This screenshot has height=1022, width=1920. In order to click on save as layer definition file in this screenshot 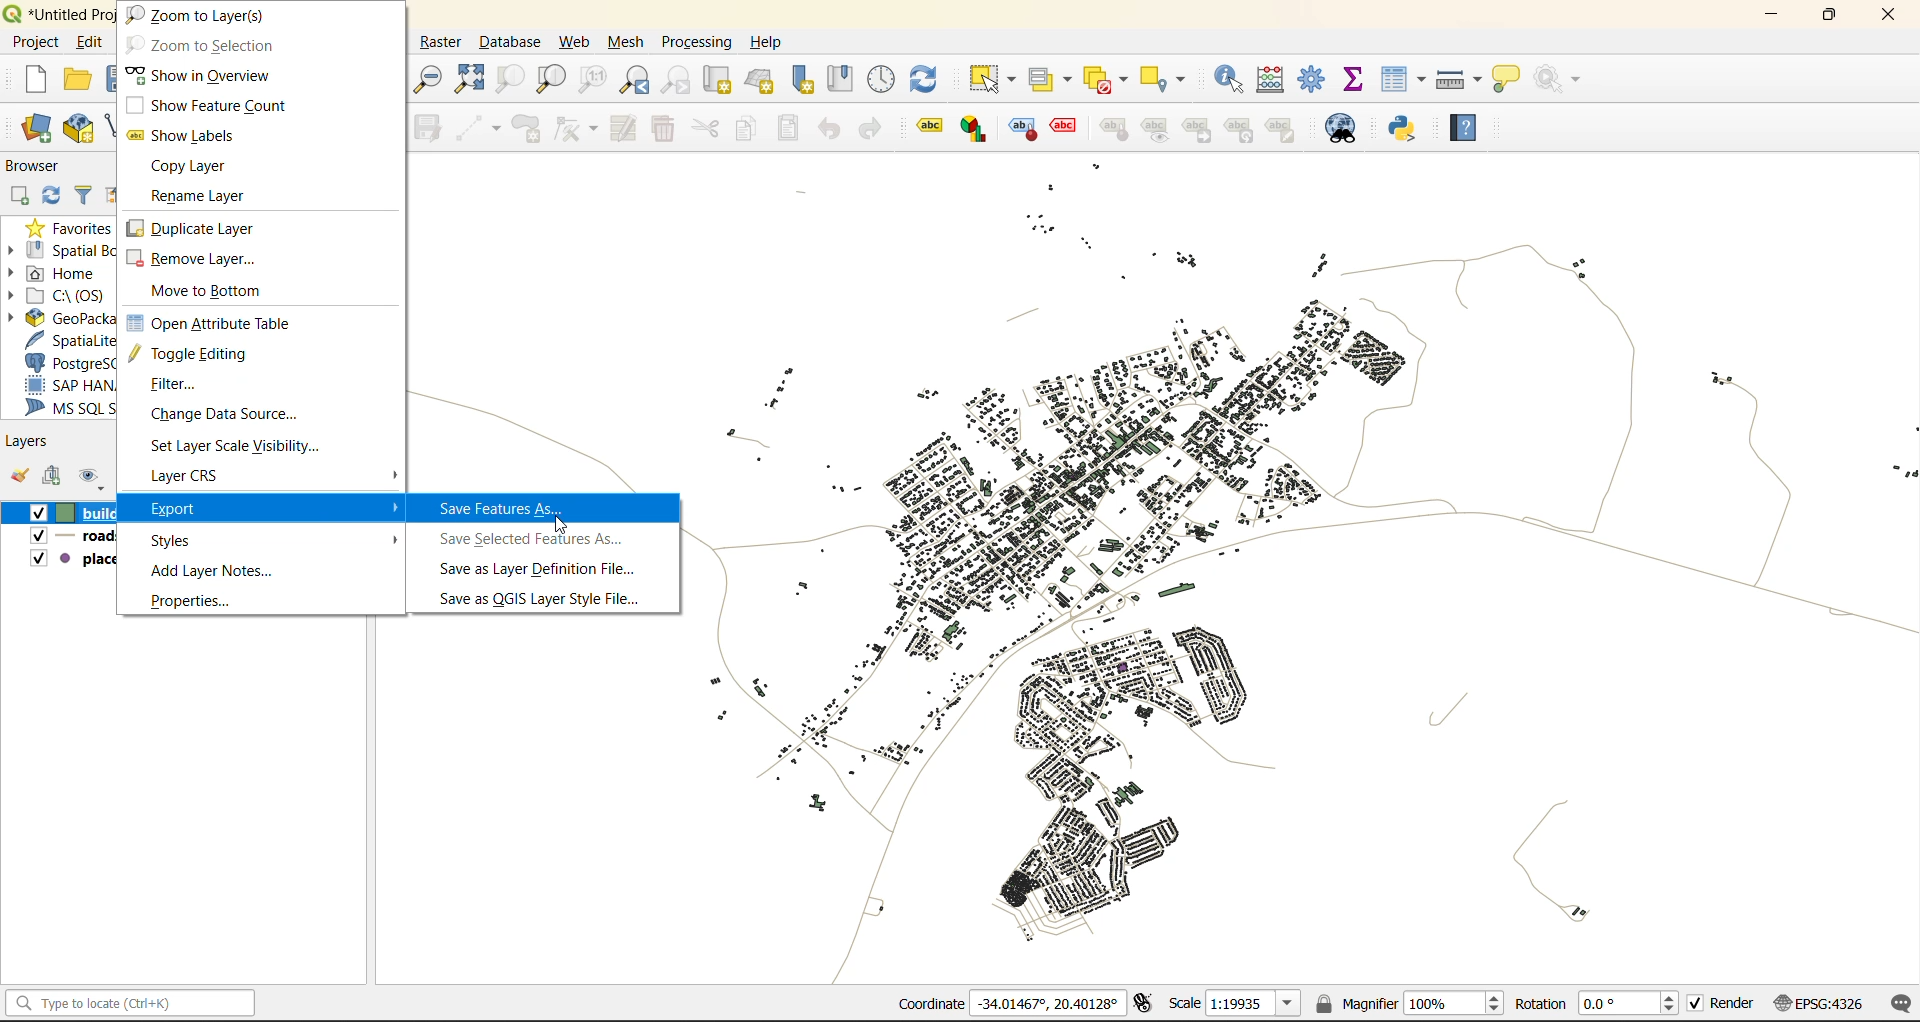, I will do `click(542, 569)`.